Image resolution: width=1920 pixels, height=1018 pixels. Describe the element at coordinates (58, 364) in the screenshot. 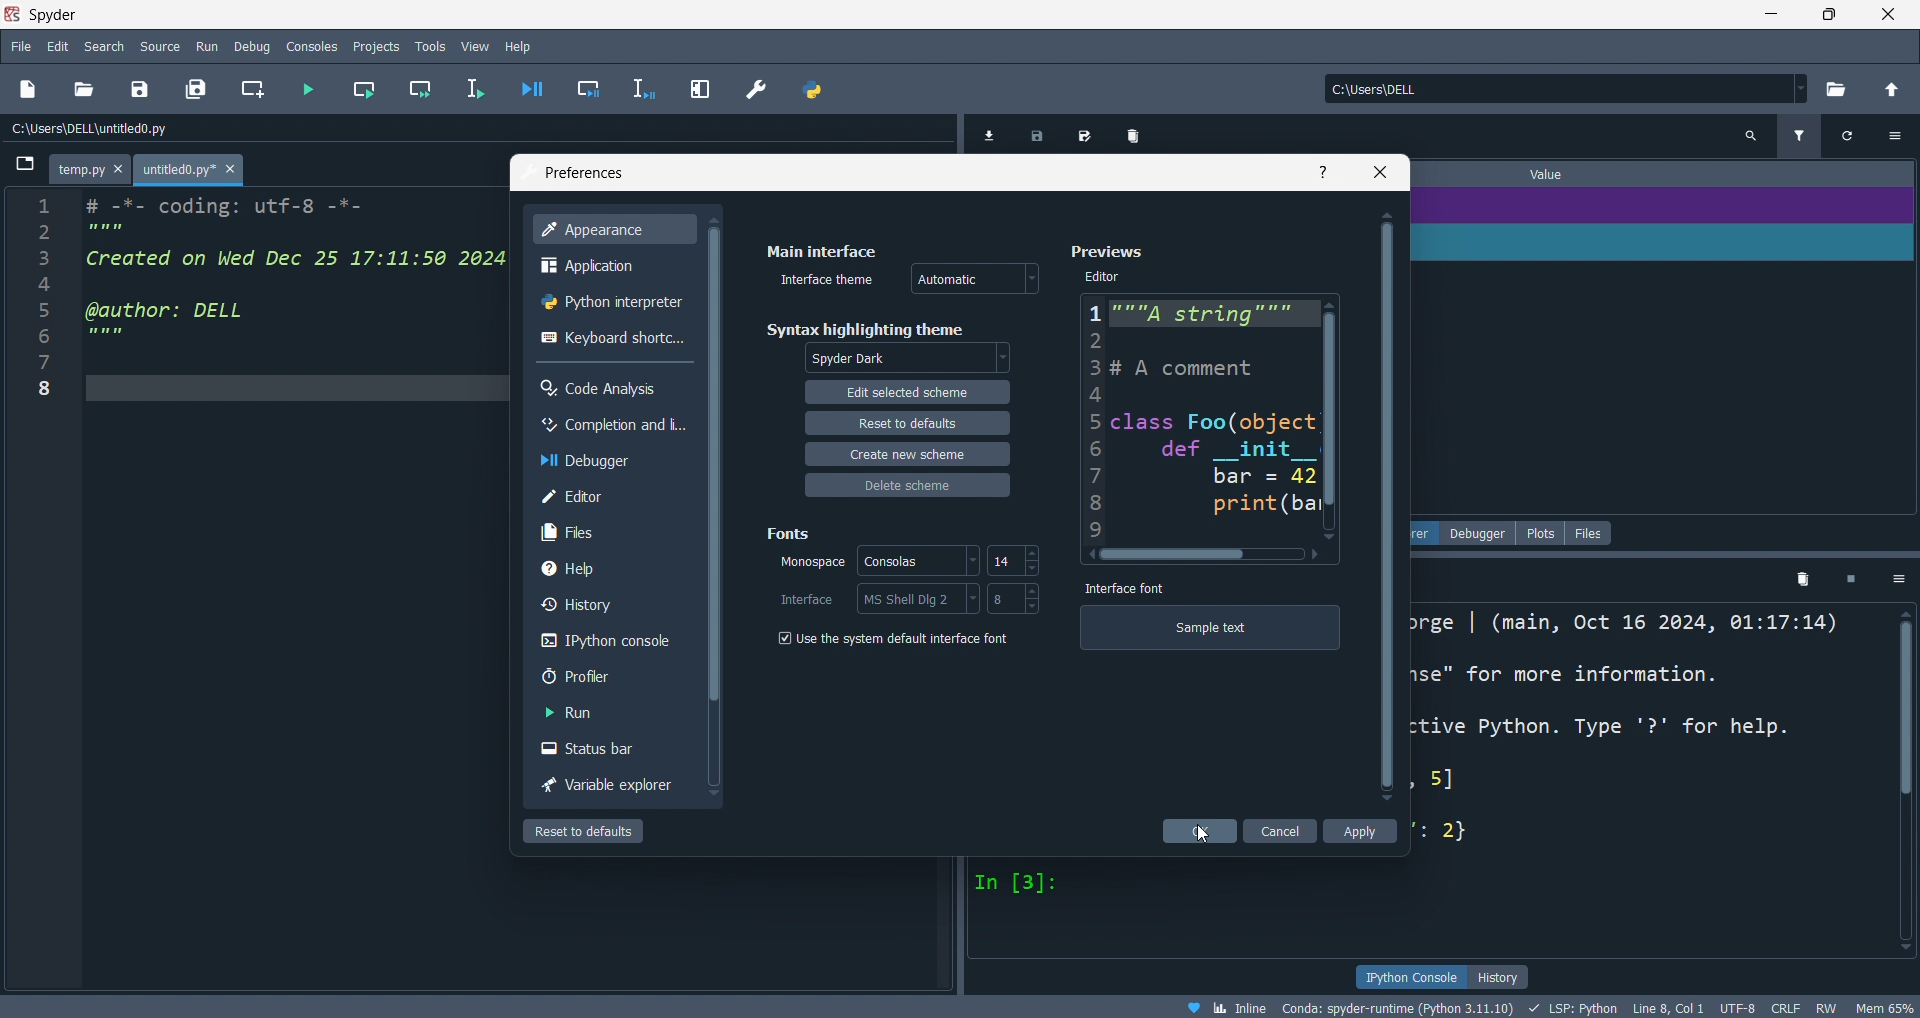

I see `7` at that location.